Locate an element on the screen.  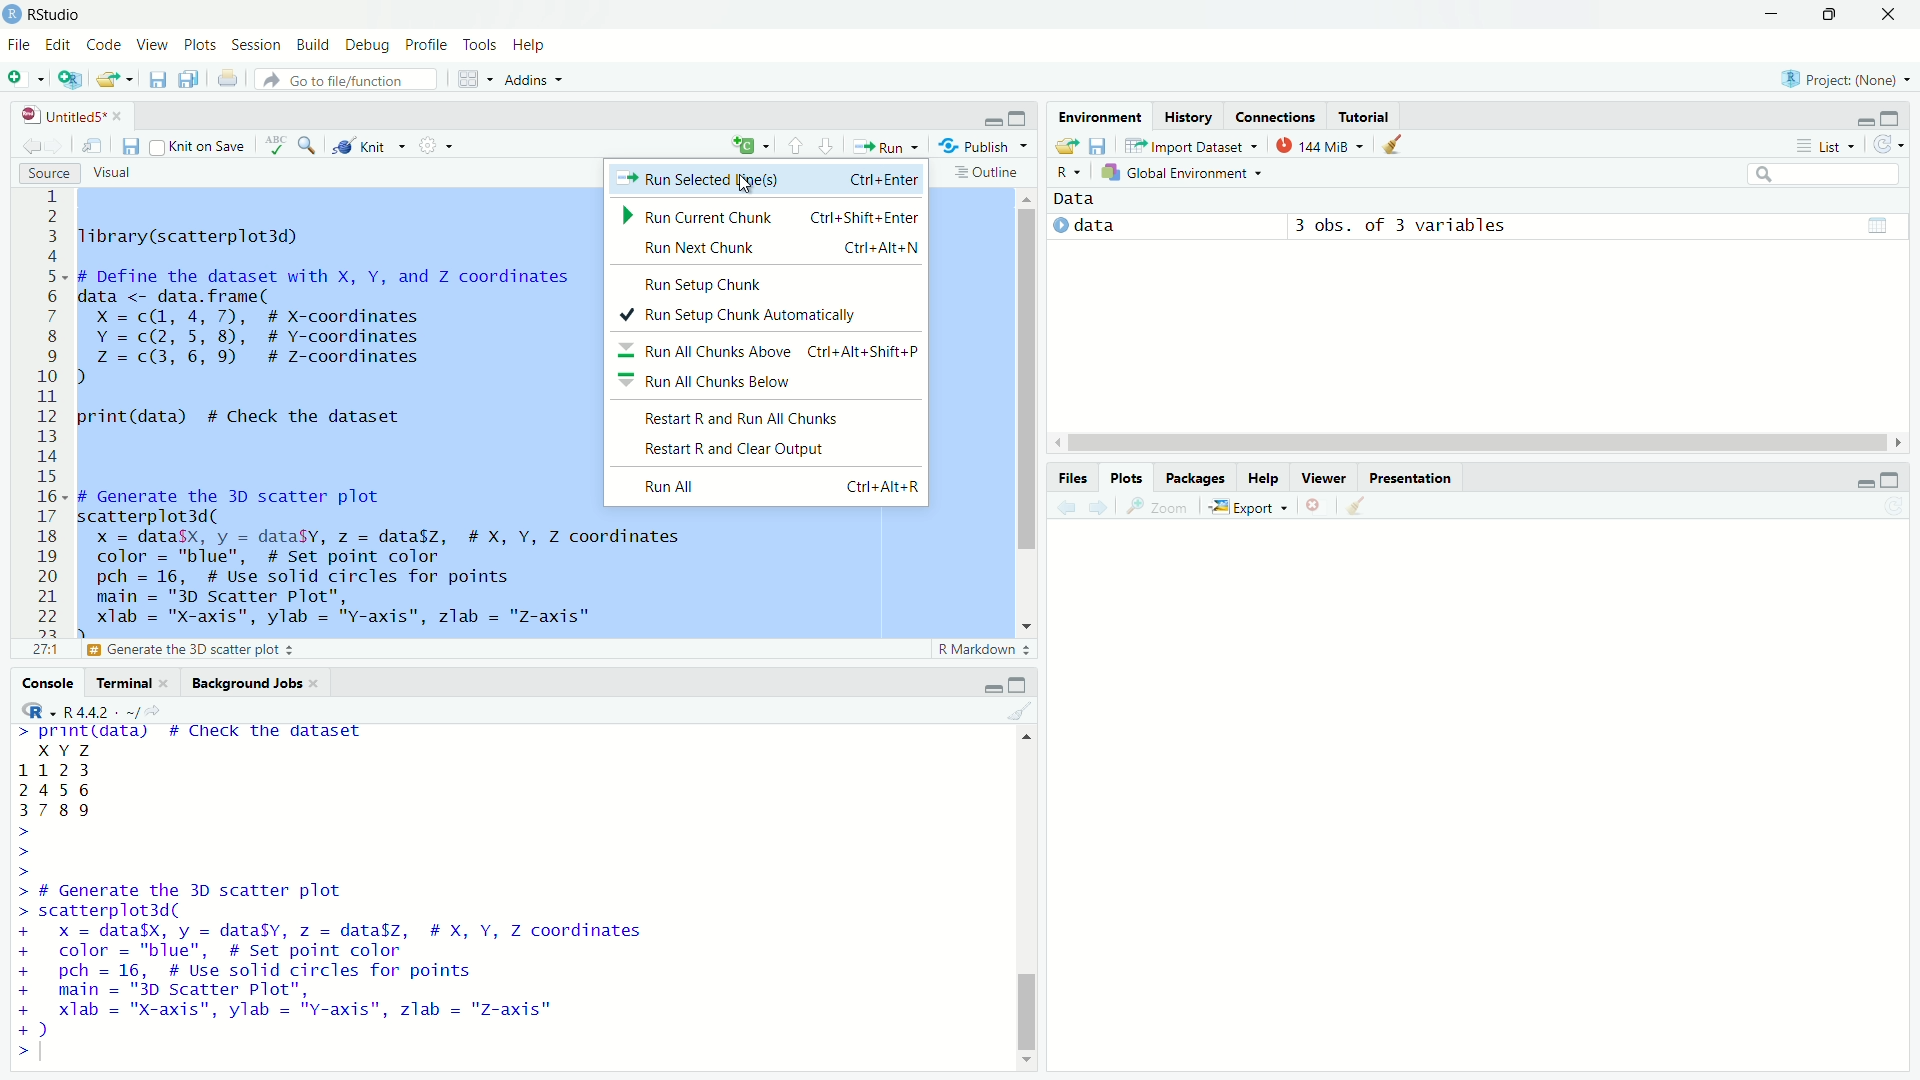
save all open documents is located at coordinates (188, 83).